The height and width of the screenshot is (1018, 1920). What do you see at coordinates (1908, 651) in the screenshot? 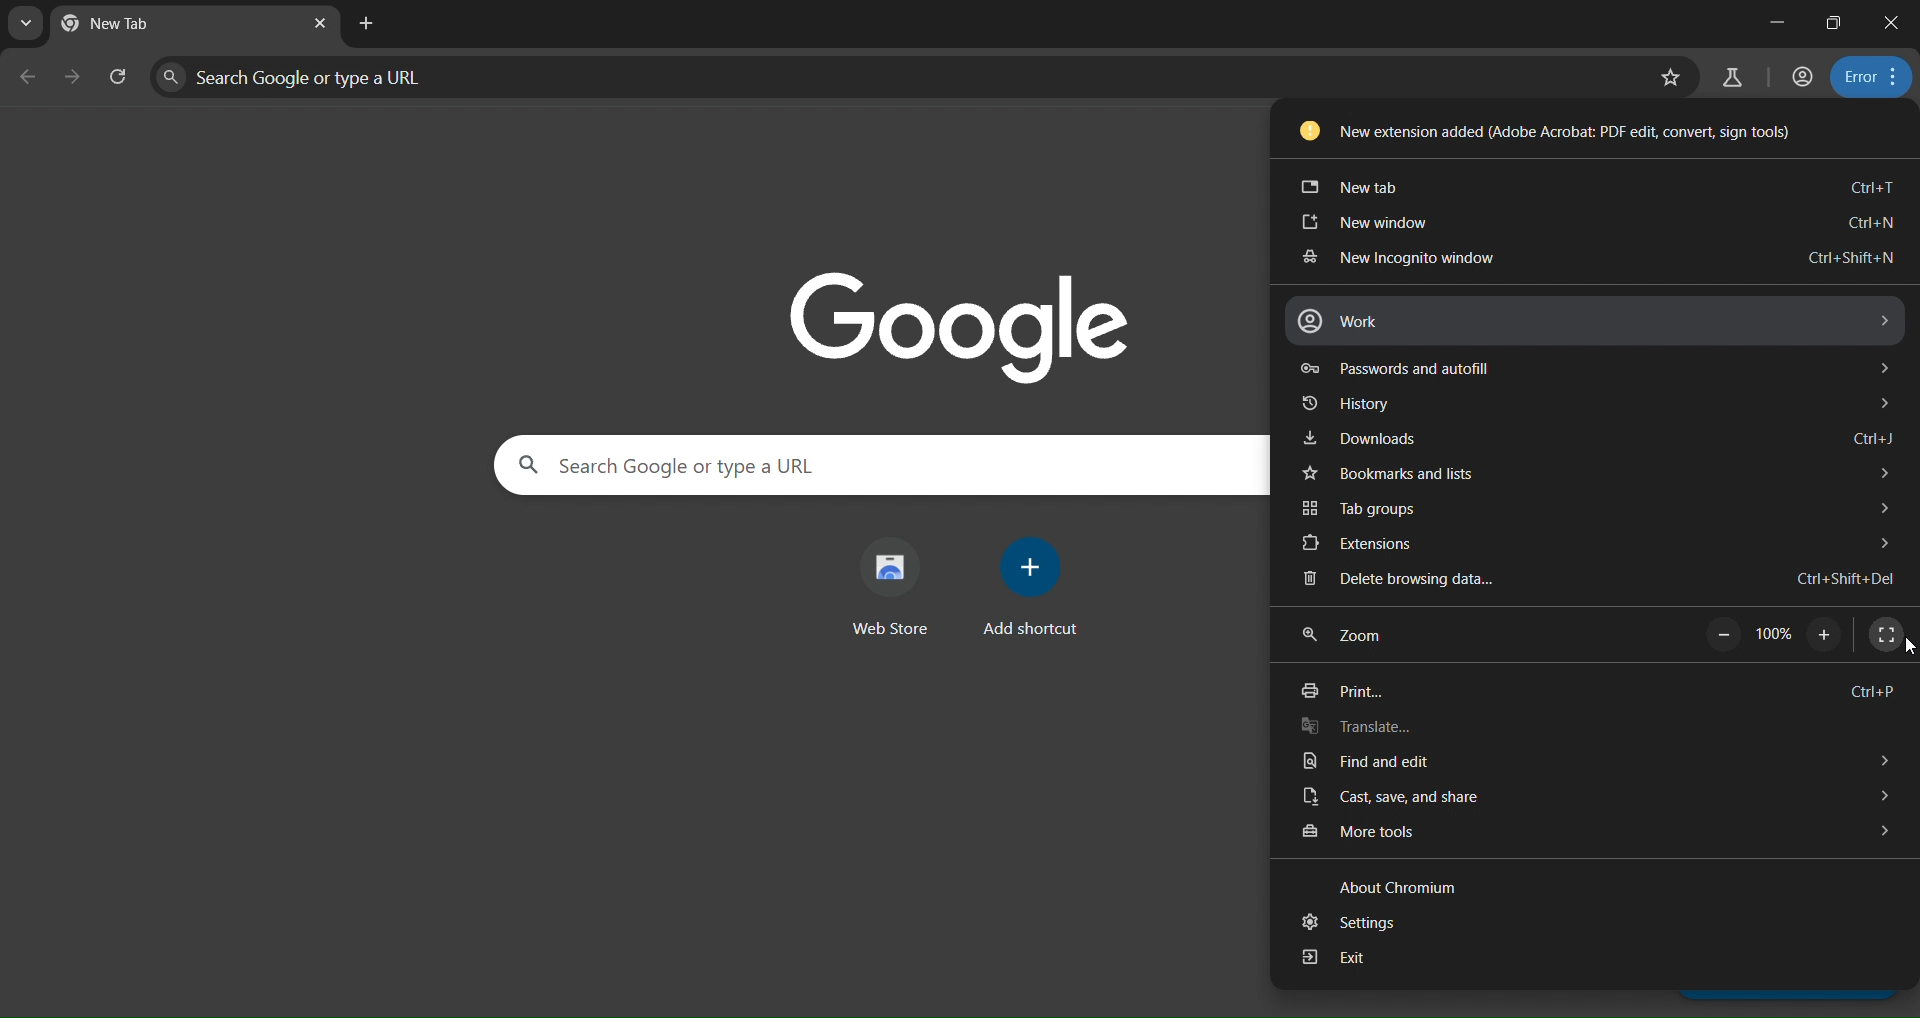
I see `cursor` at bounding box center [1908, 651].